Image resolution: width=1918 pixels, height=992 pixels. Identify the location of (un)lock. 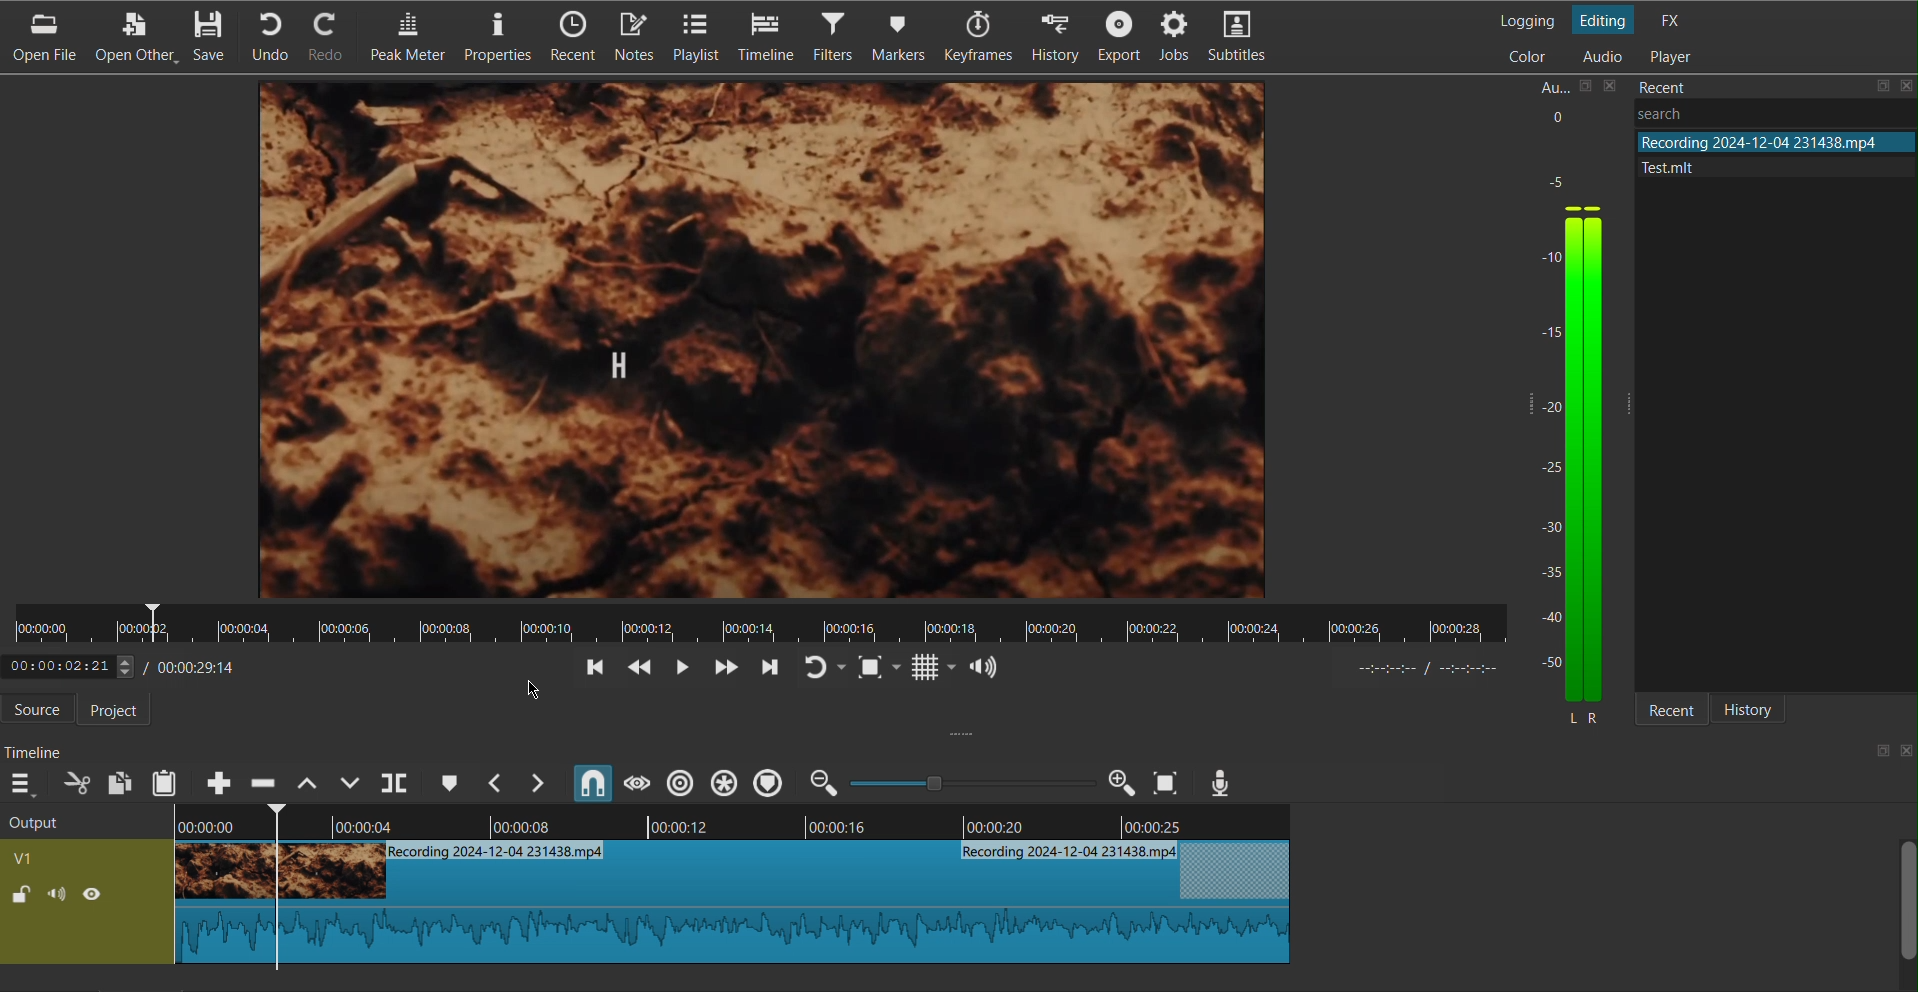
(19, 894).